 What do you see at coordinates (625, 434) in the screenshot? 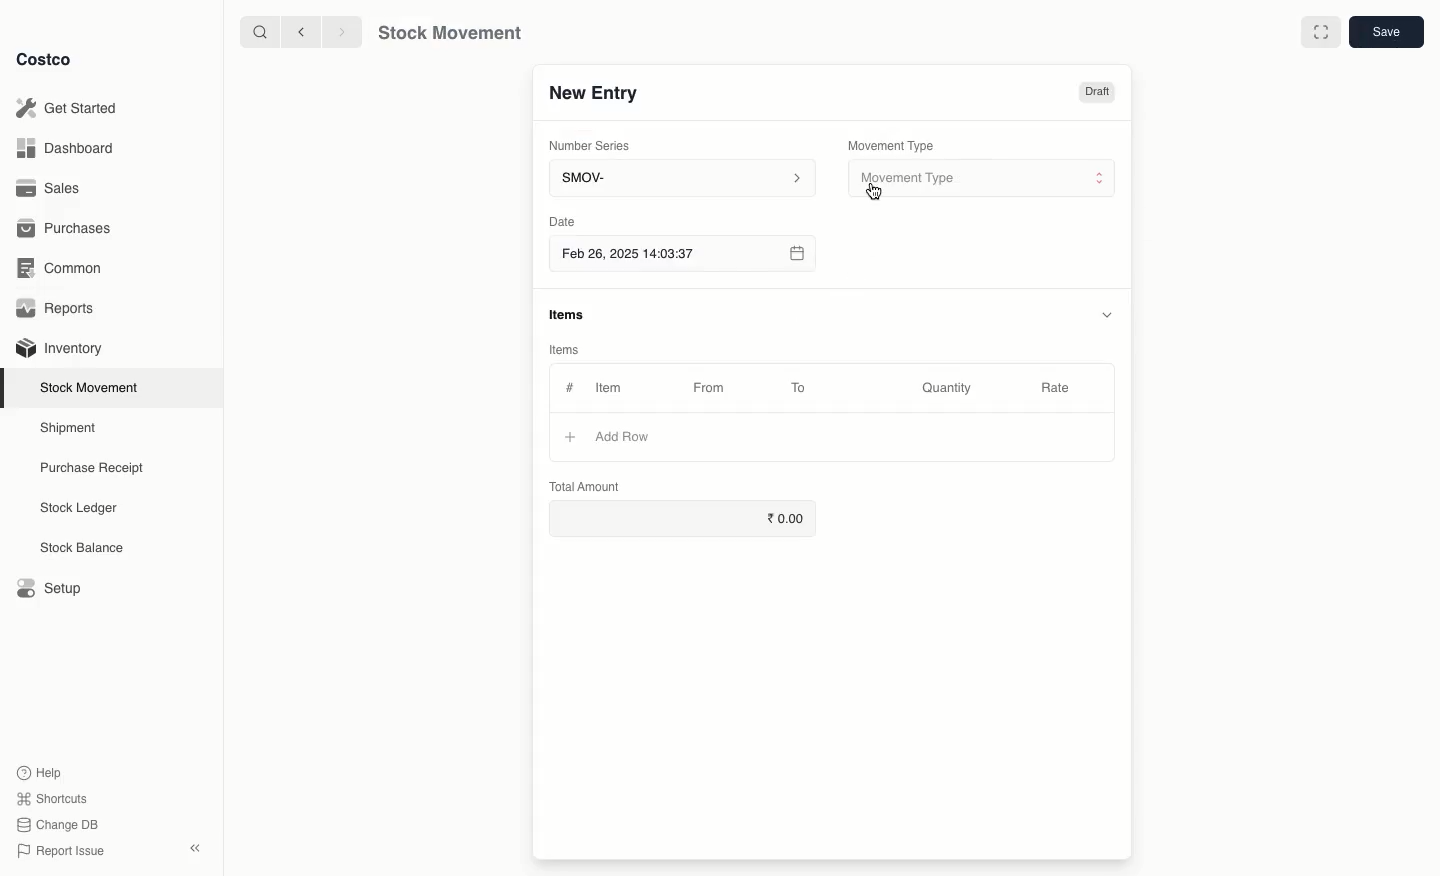
I see `Add Row` at bounding box center [625, 434].